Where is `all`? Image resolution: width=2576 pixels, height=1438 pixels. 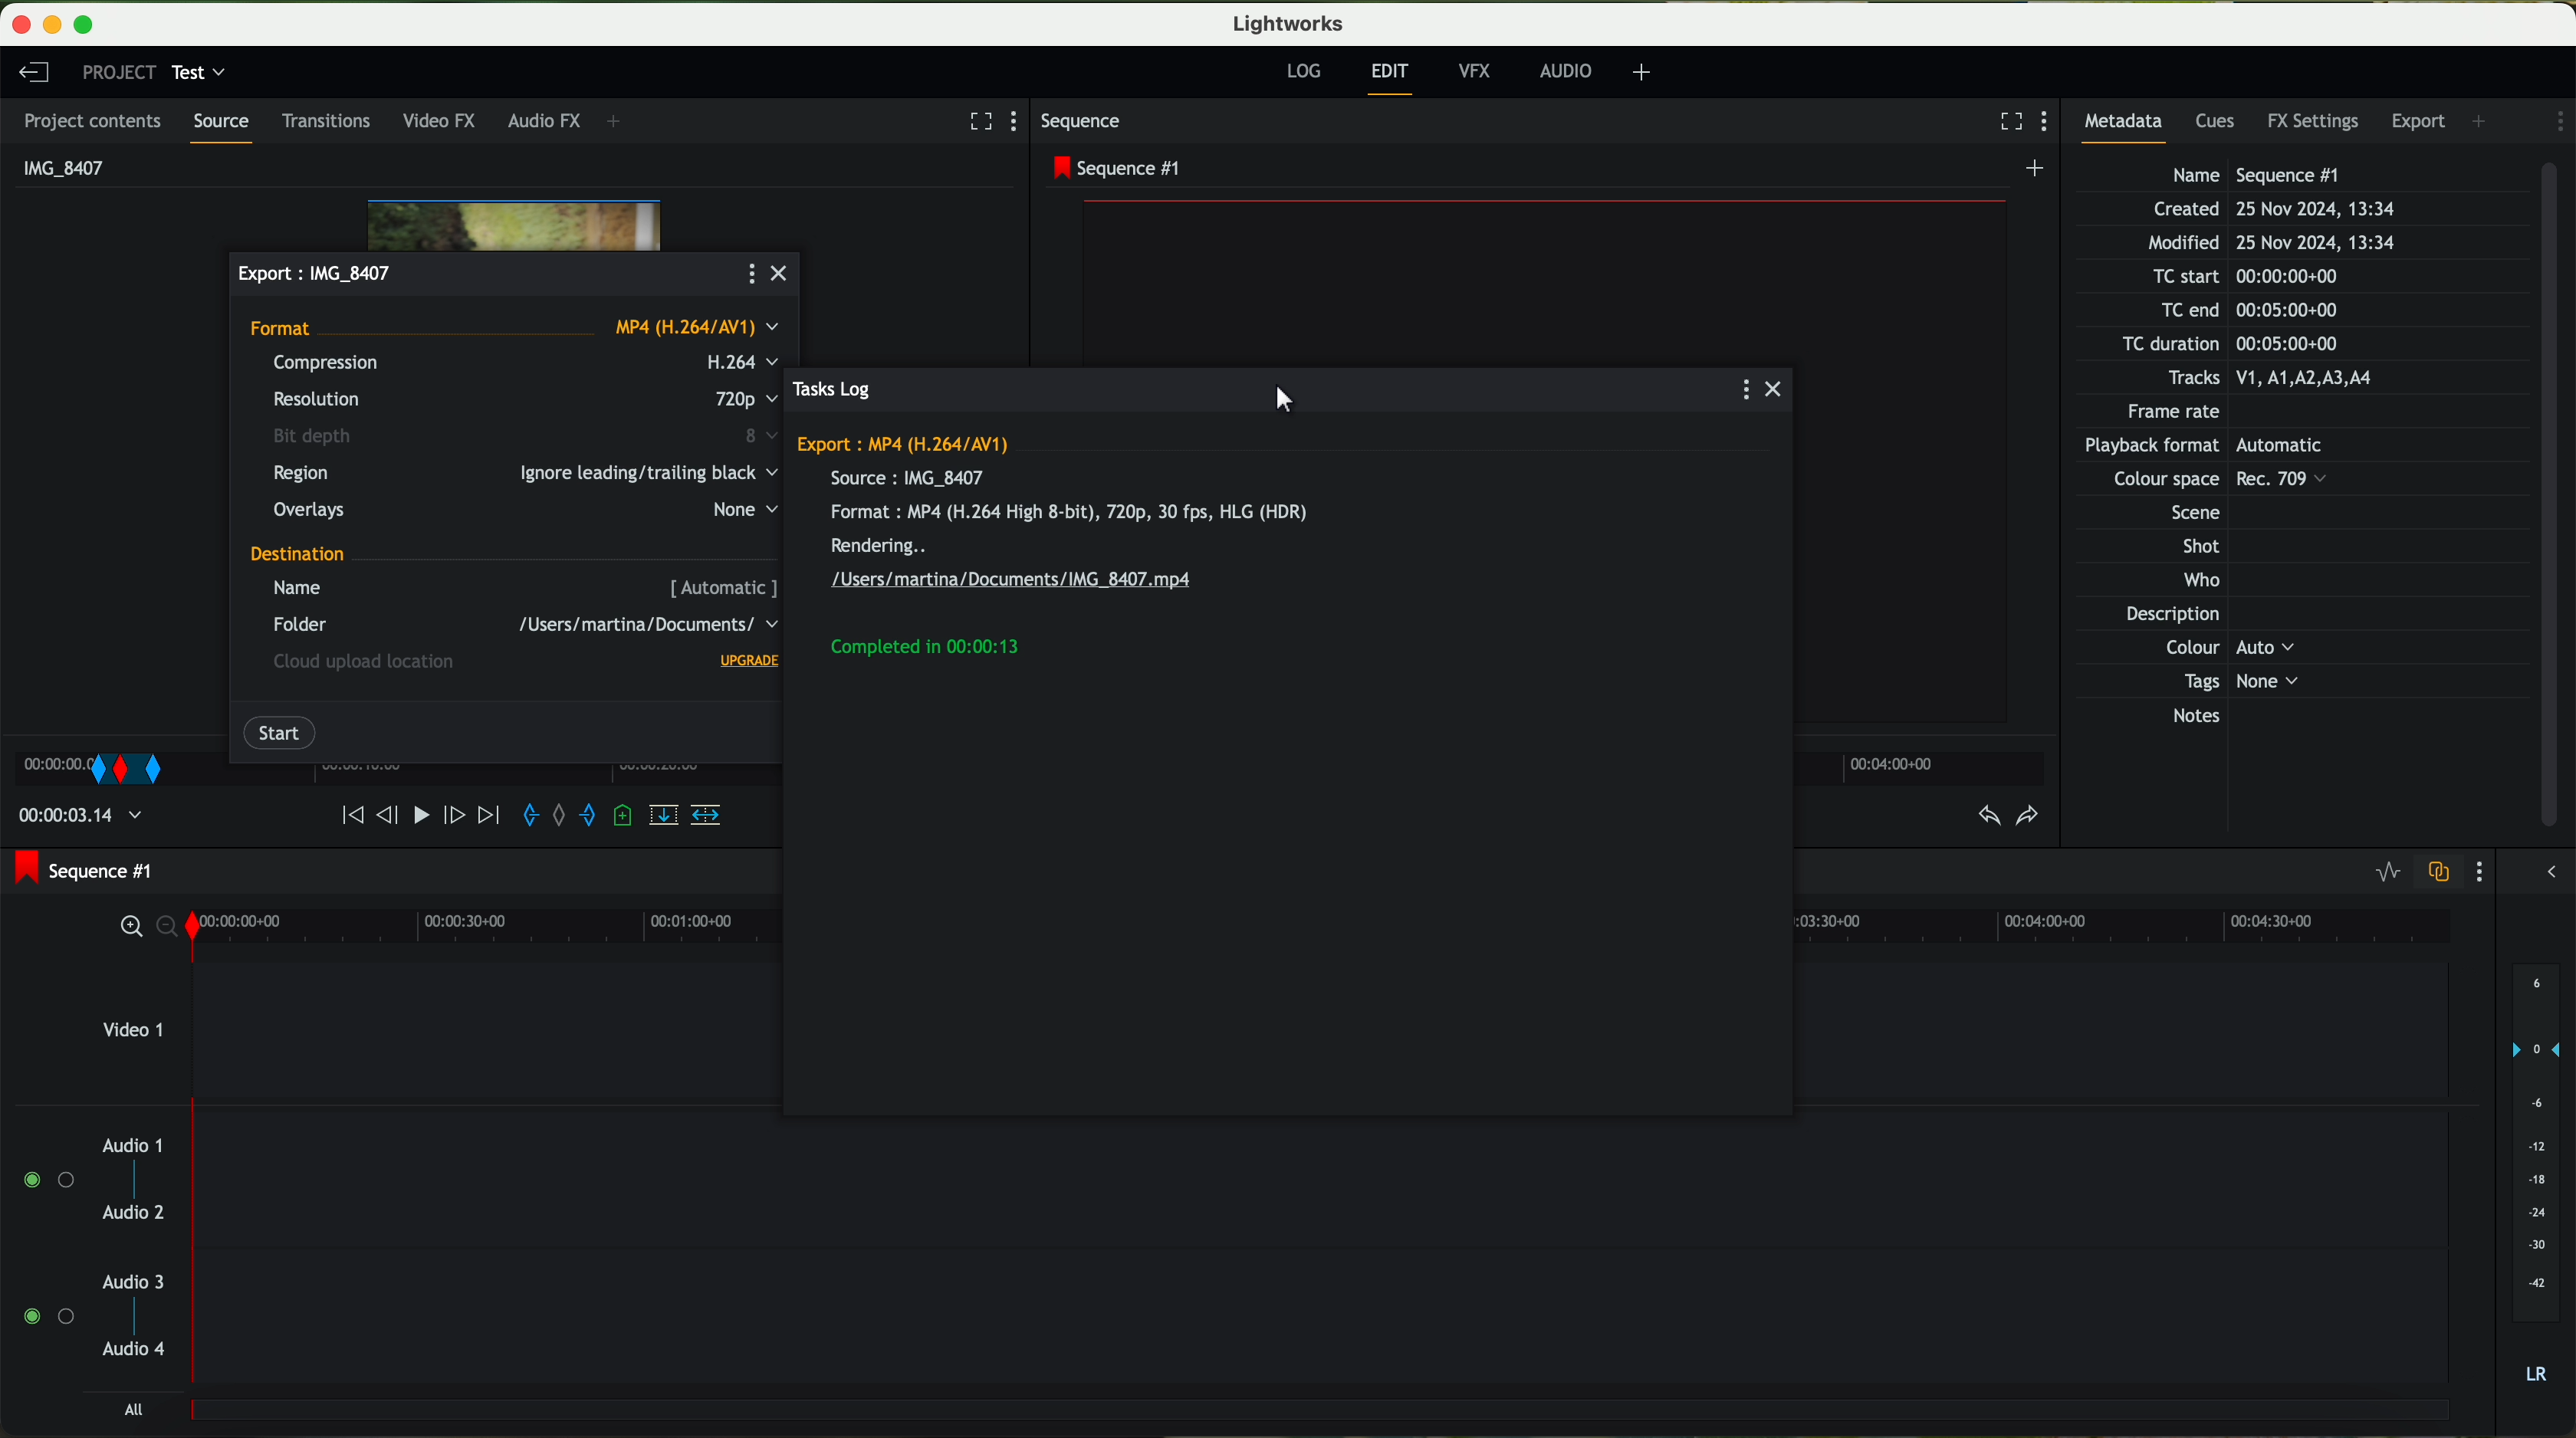 all is located at coordinates (137, 1411).